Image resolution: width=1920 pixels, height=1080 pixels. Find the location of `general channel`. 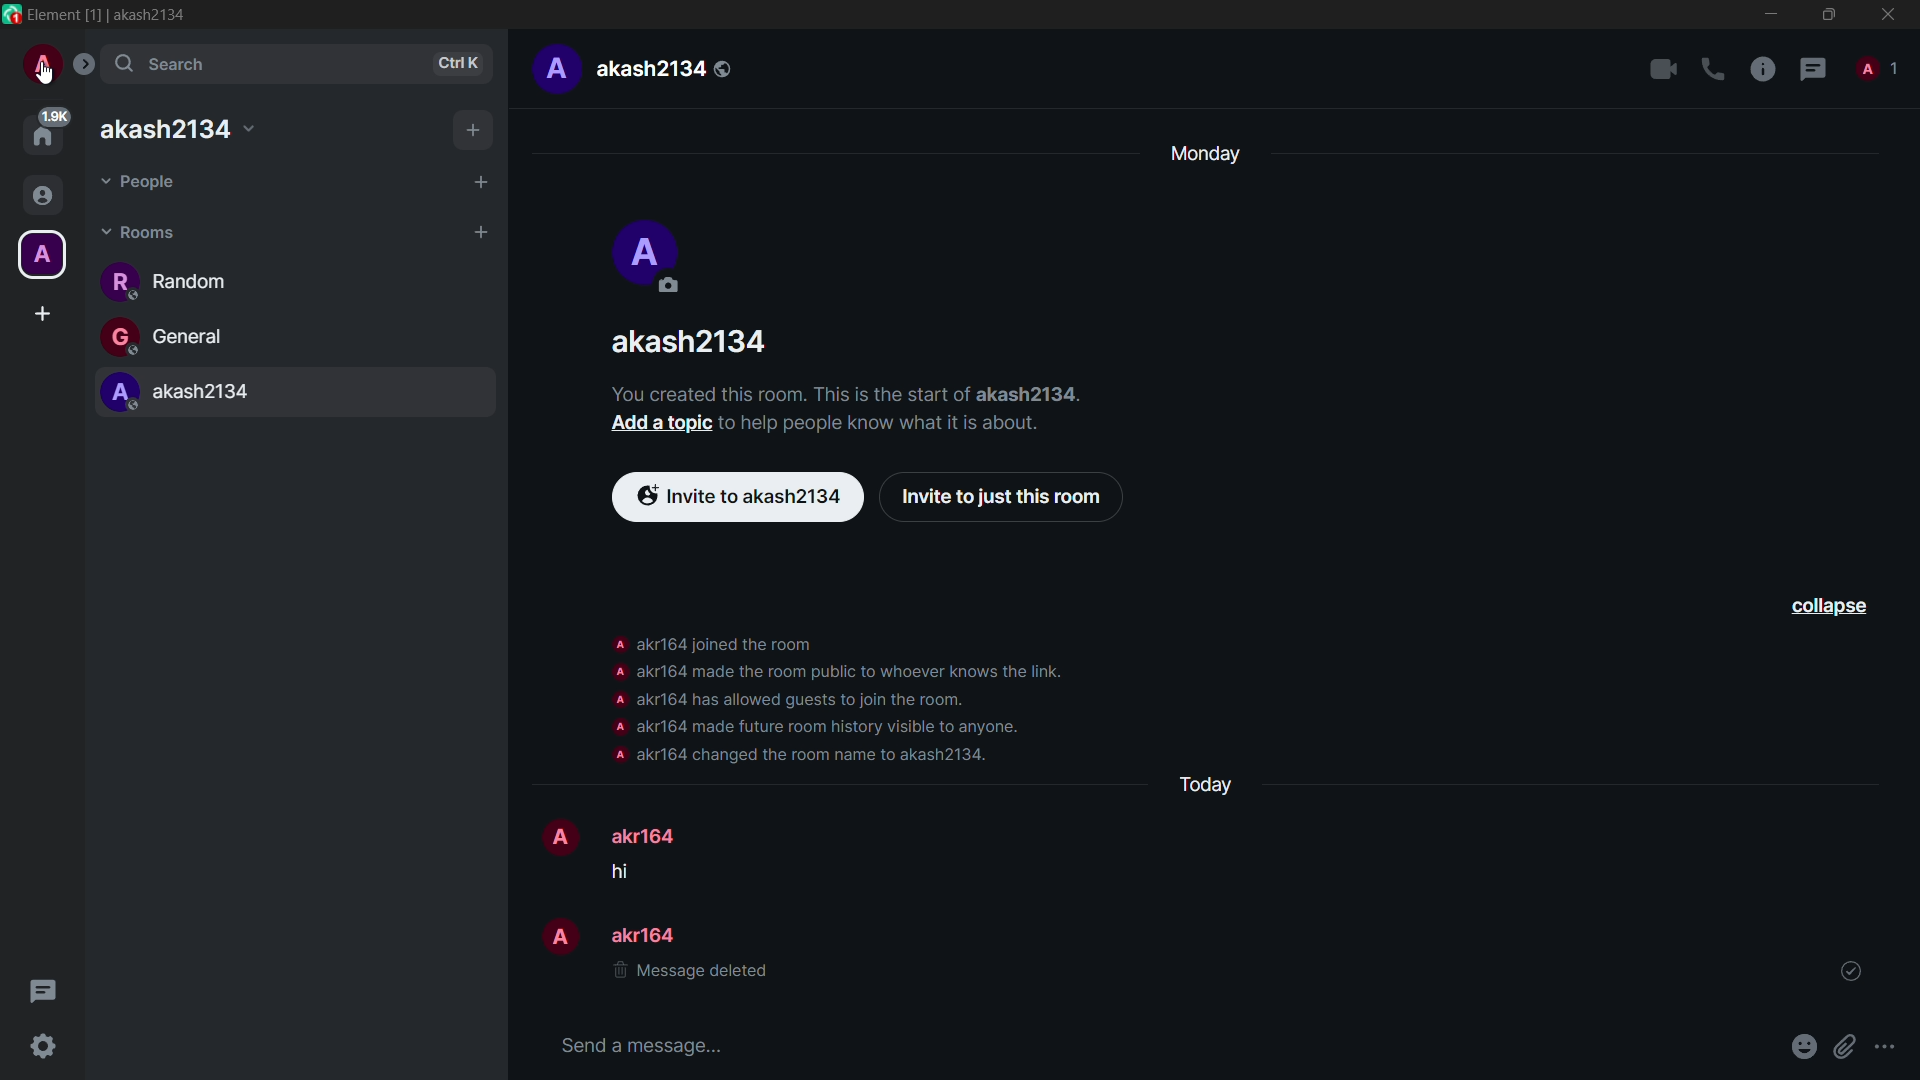

general channel is located at coordinates (170, 337).